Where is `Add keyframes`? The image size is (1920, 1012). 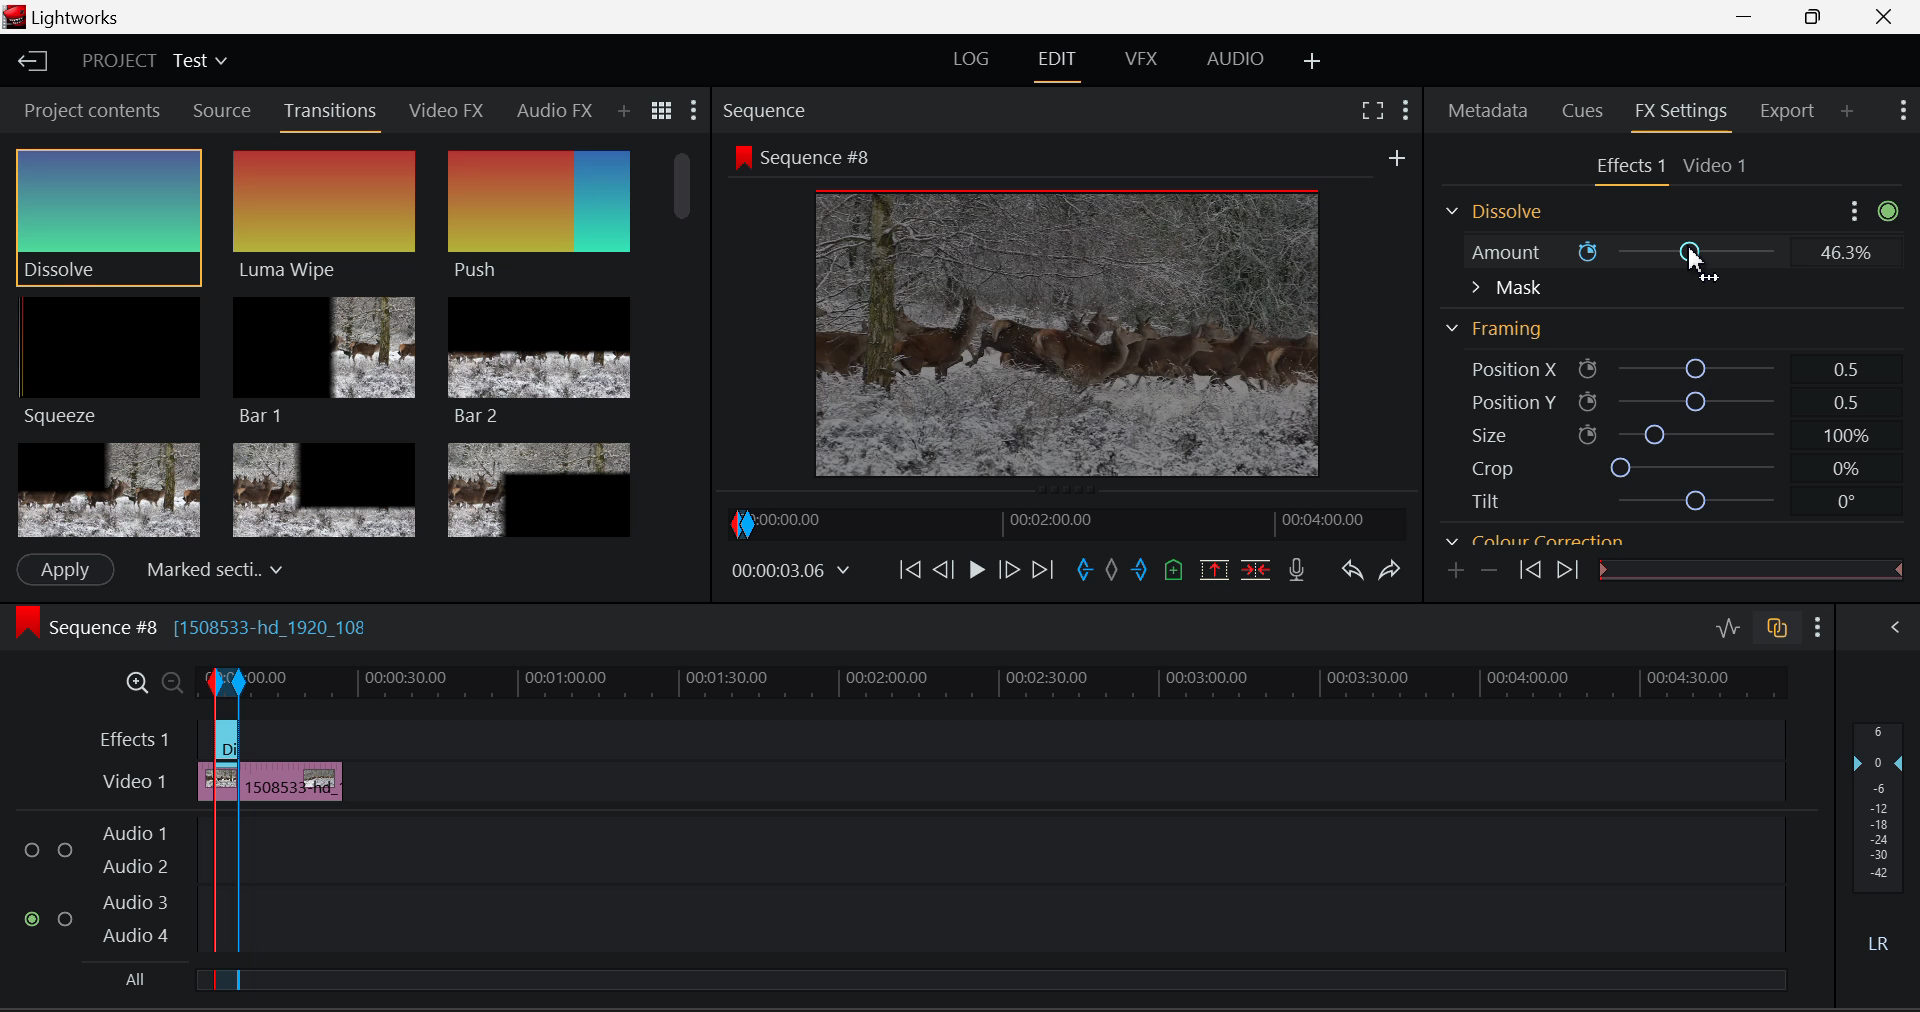 Add keyframes is located at coordinates (1457, 571).